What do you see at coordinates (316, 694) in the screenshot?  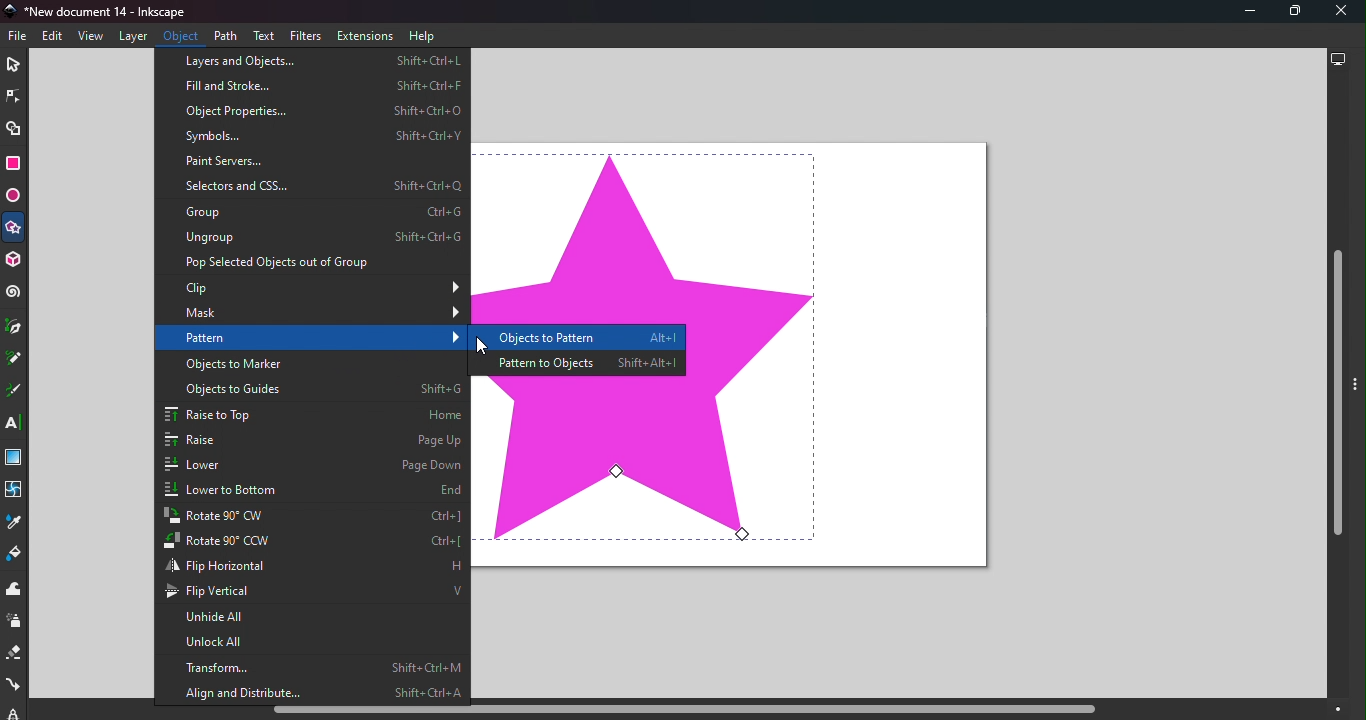 I see `Align and distribute` at bounding box center [316, 694].